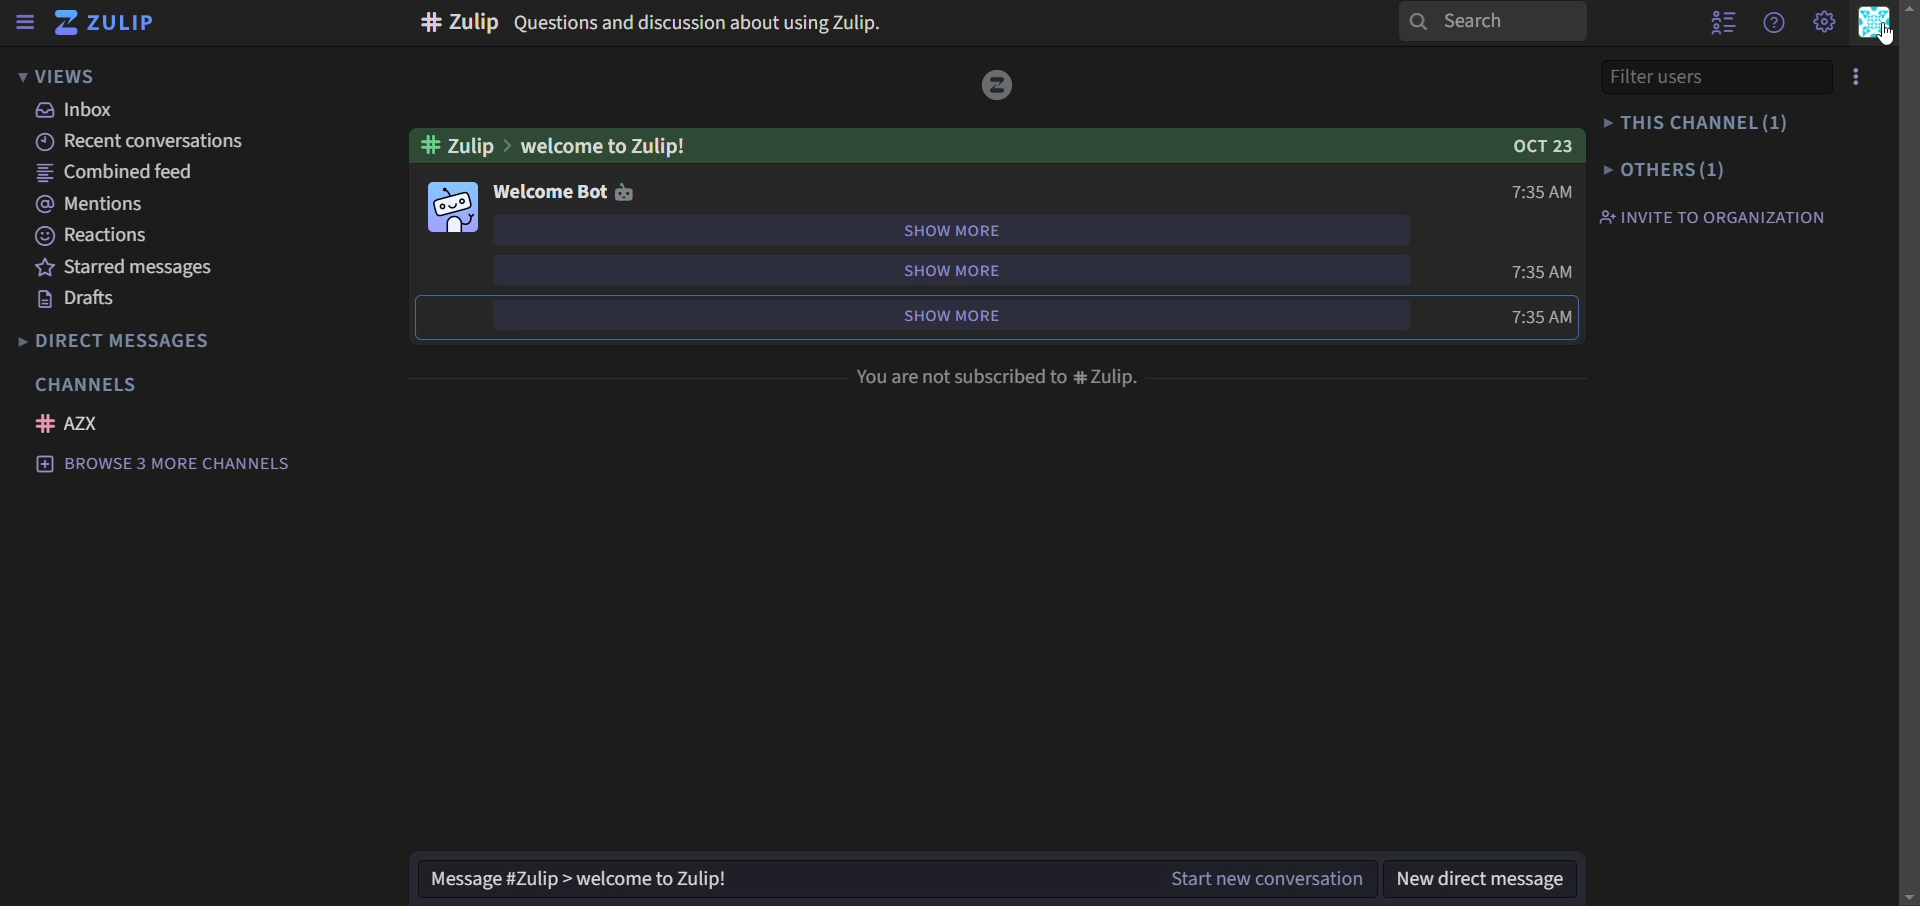  What do you see at coordinates (1726, 21) in the screenshot?
I see `show user list` at bounding box center [1726, 21].